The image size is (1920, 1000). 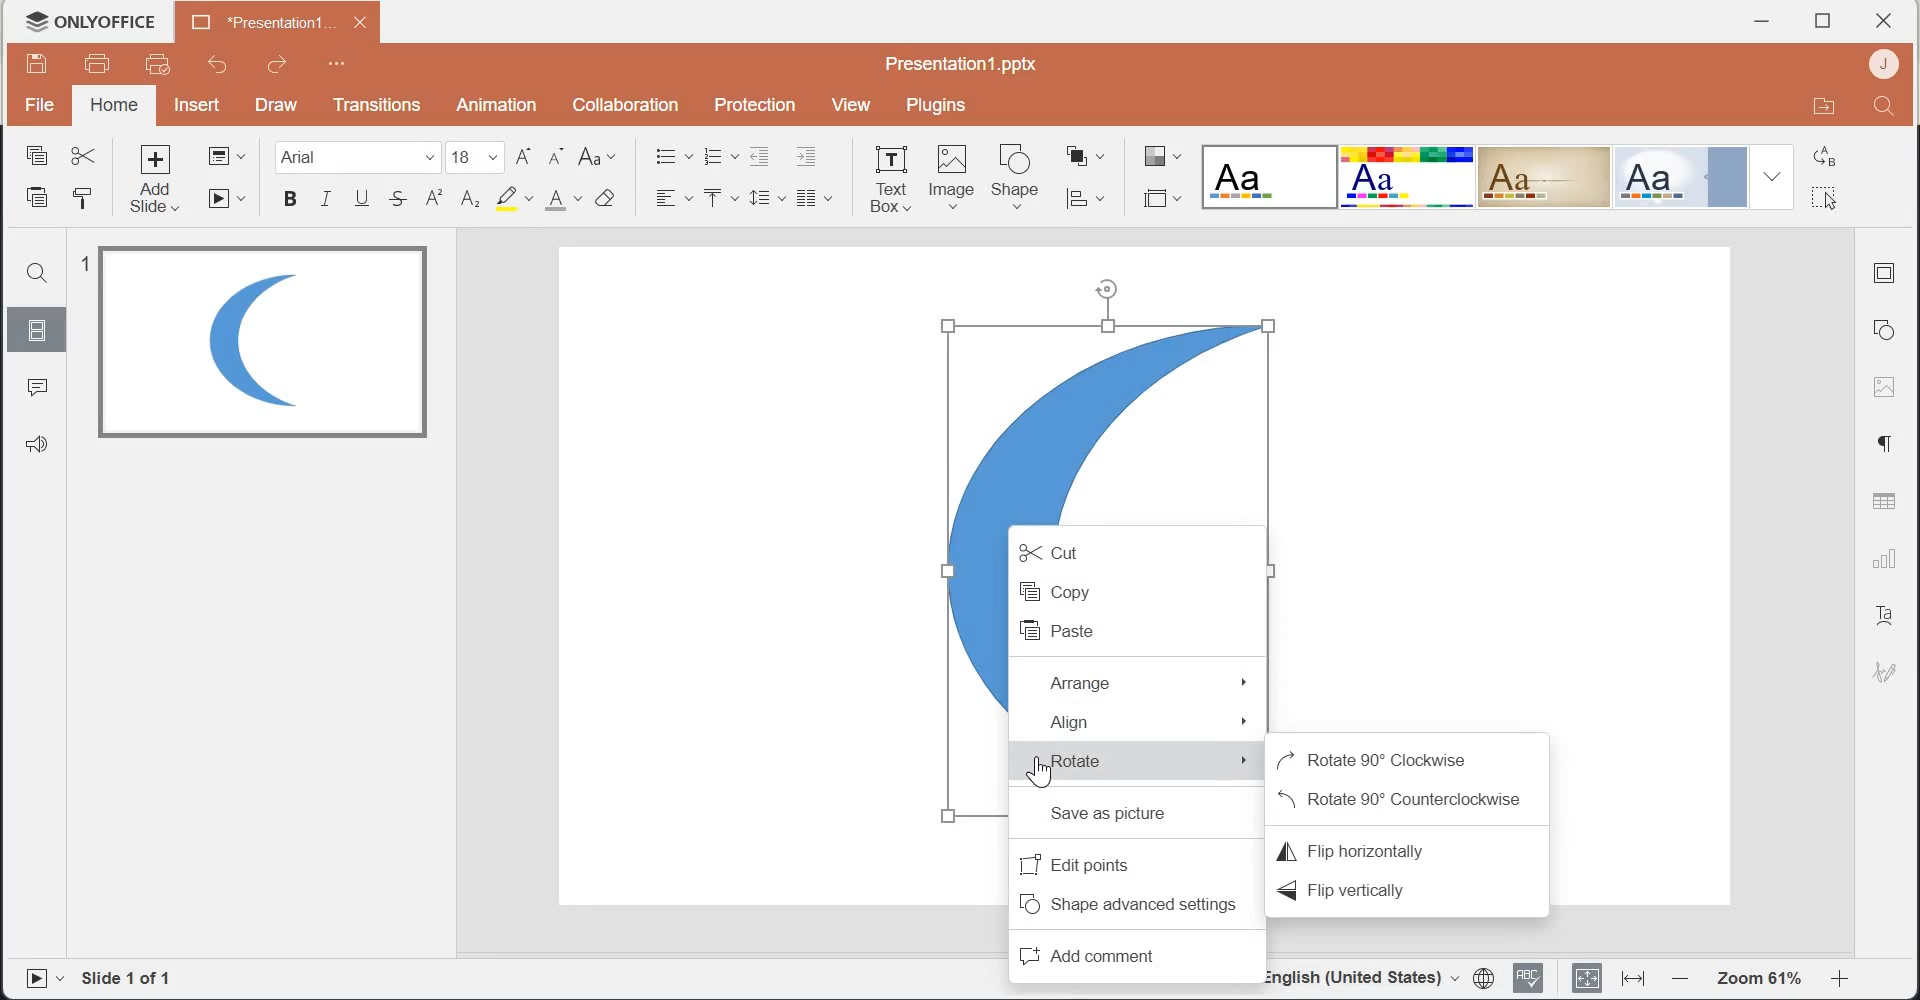 I want to click on Transitions, so click(x=374, y=105).